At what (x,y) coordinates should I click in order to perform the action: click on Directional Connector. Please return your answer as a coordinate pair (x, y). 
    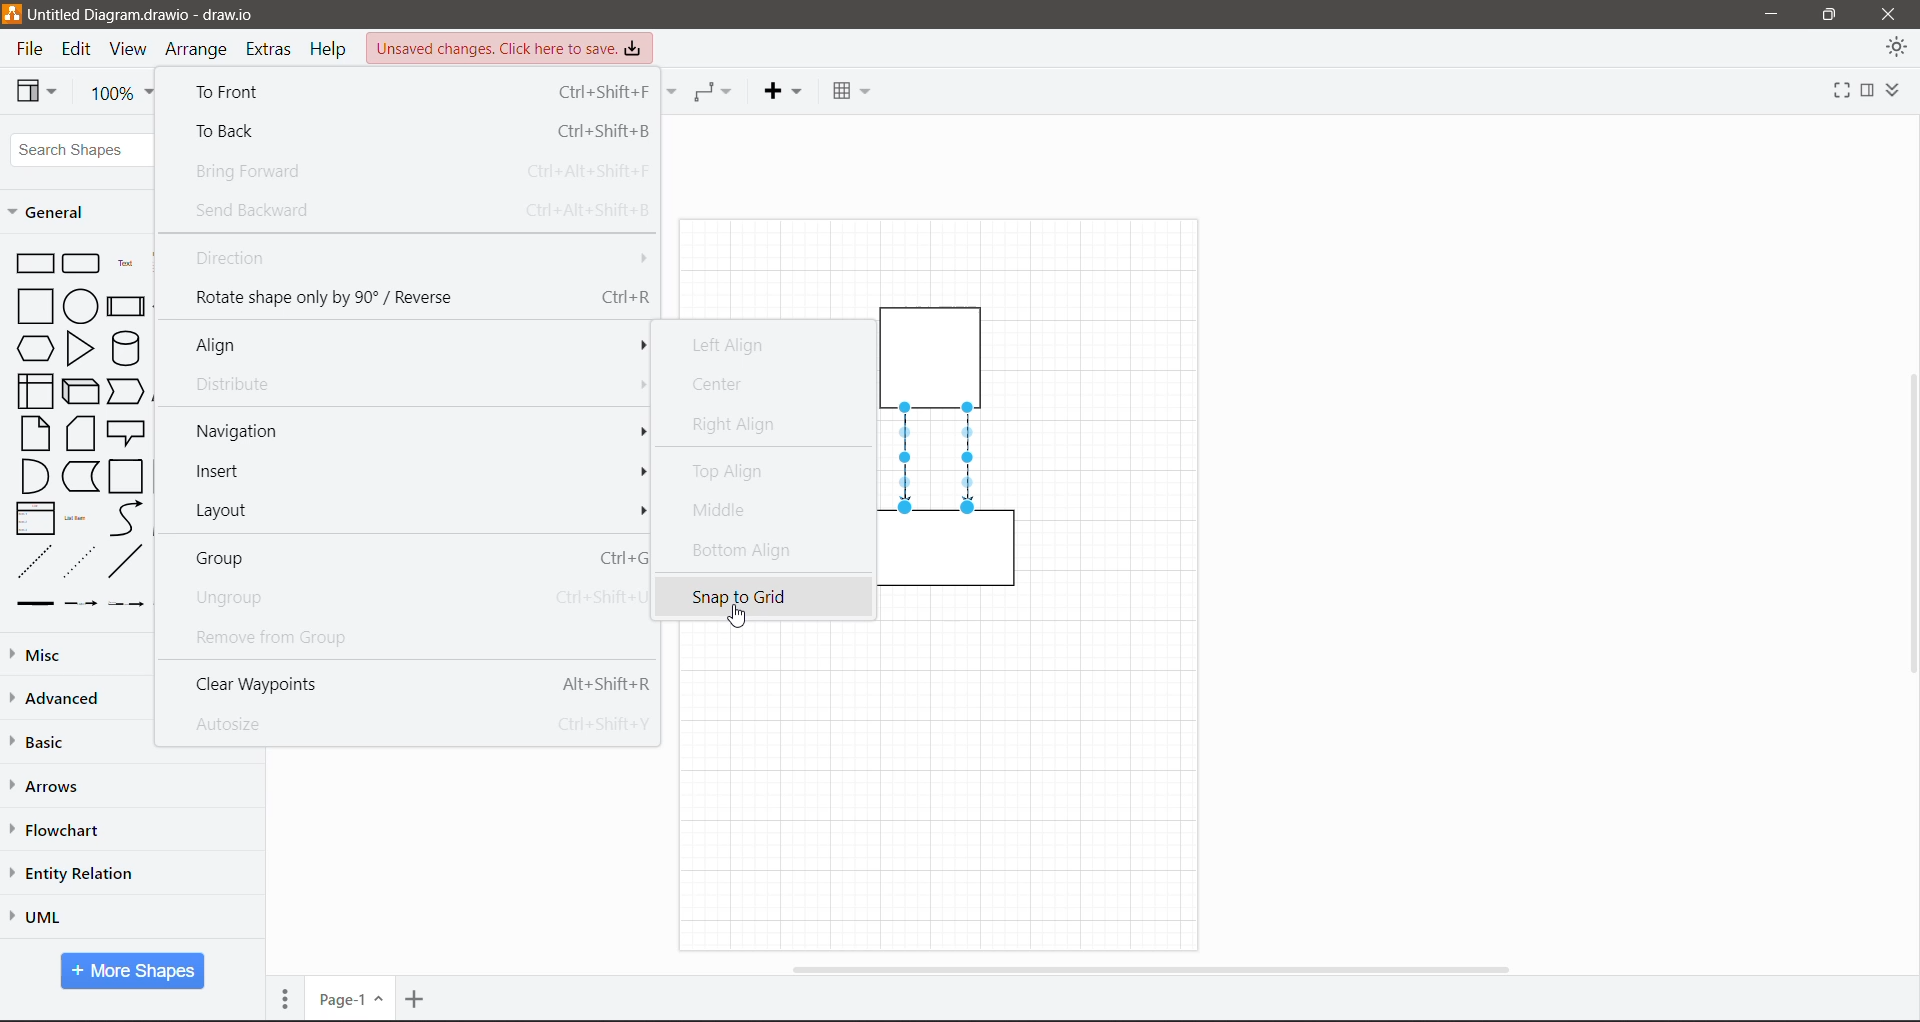
    Looking at the image, I should click on (970, 459).